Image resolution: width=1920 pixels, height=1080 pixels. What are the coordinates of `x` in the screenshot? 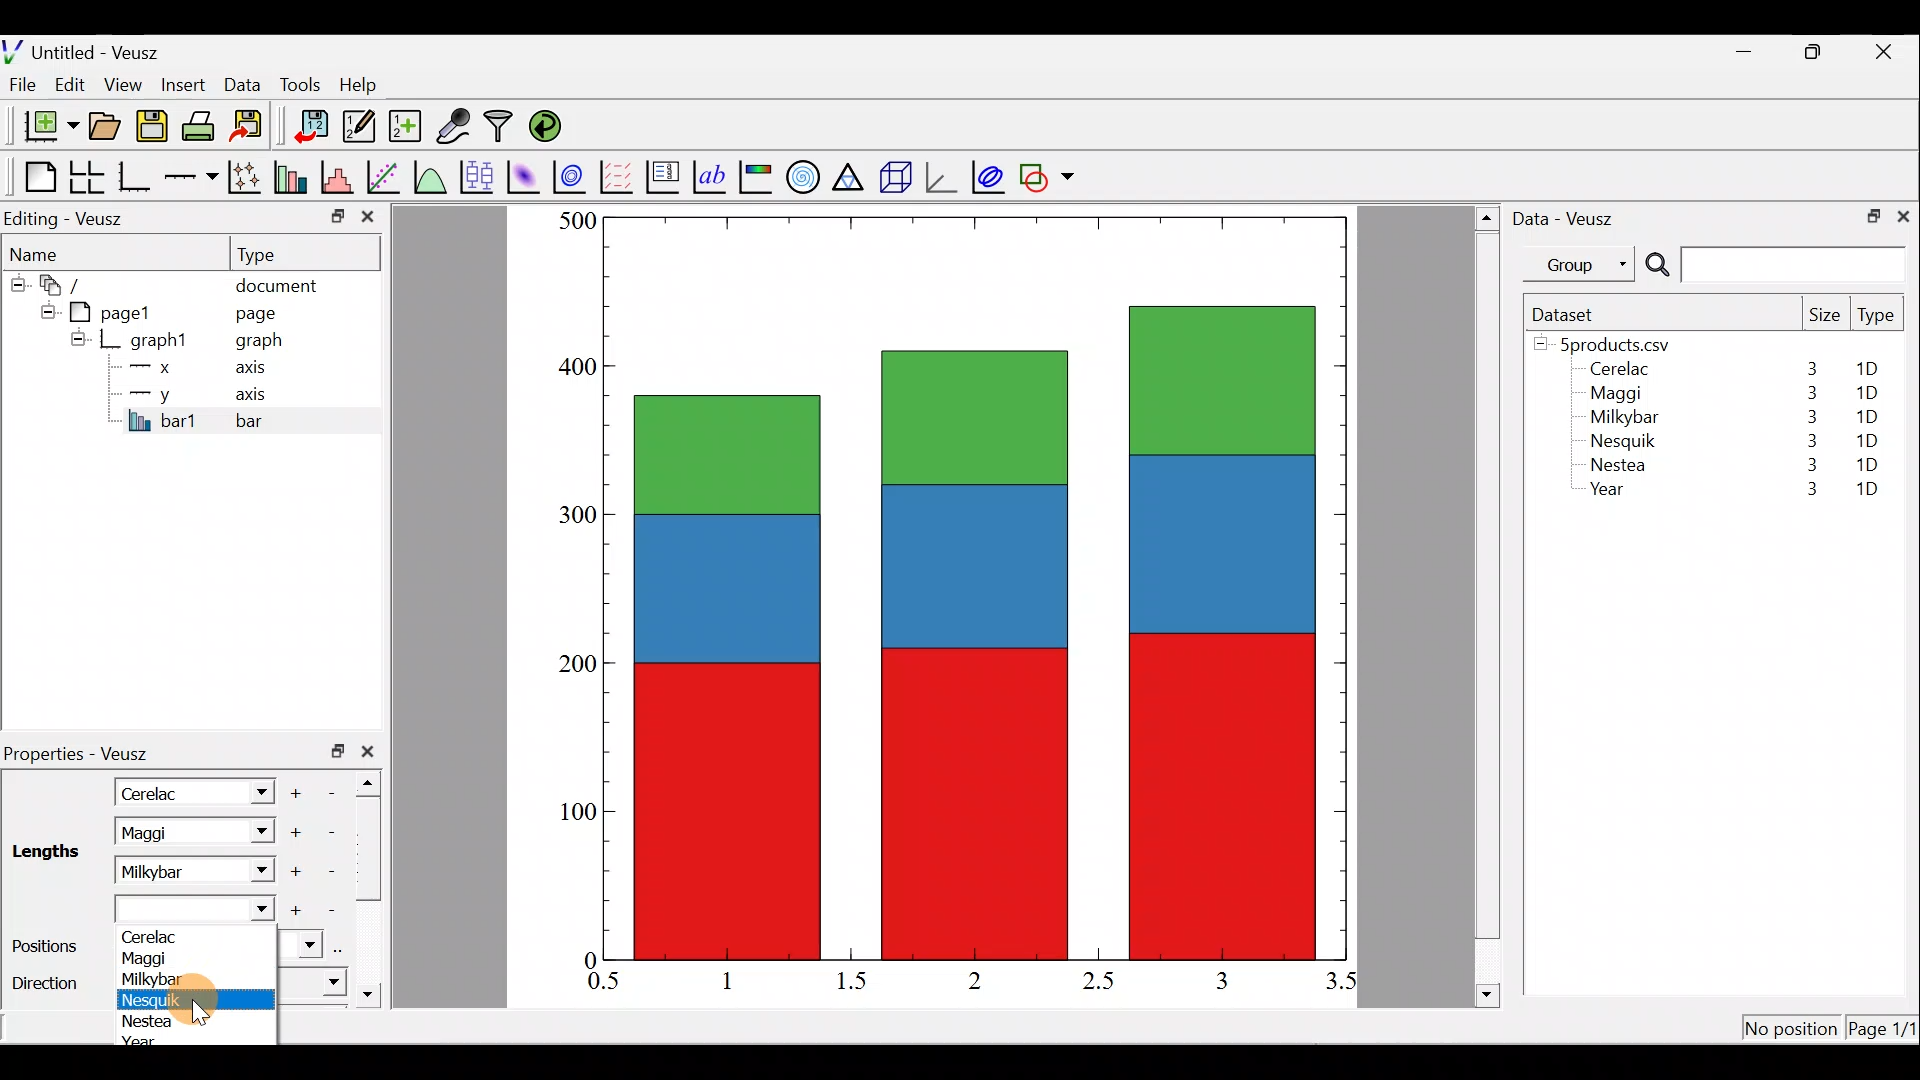 It's located at (155, 367).